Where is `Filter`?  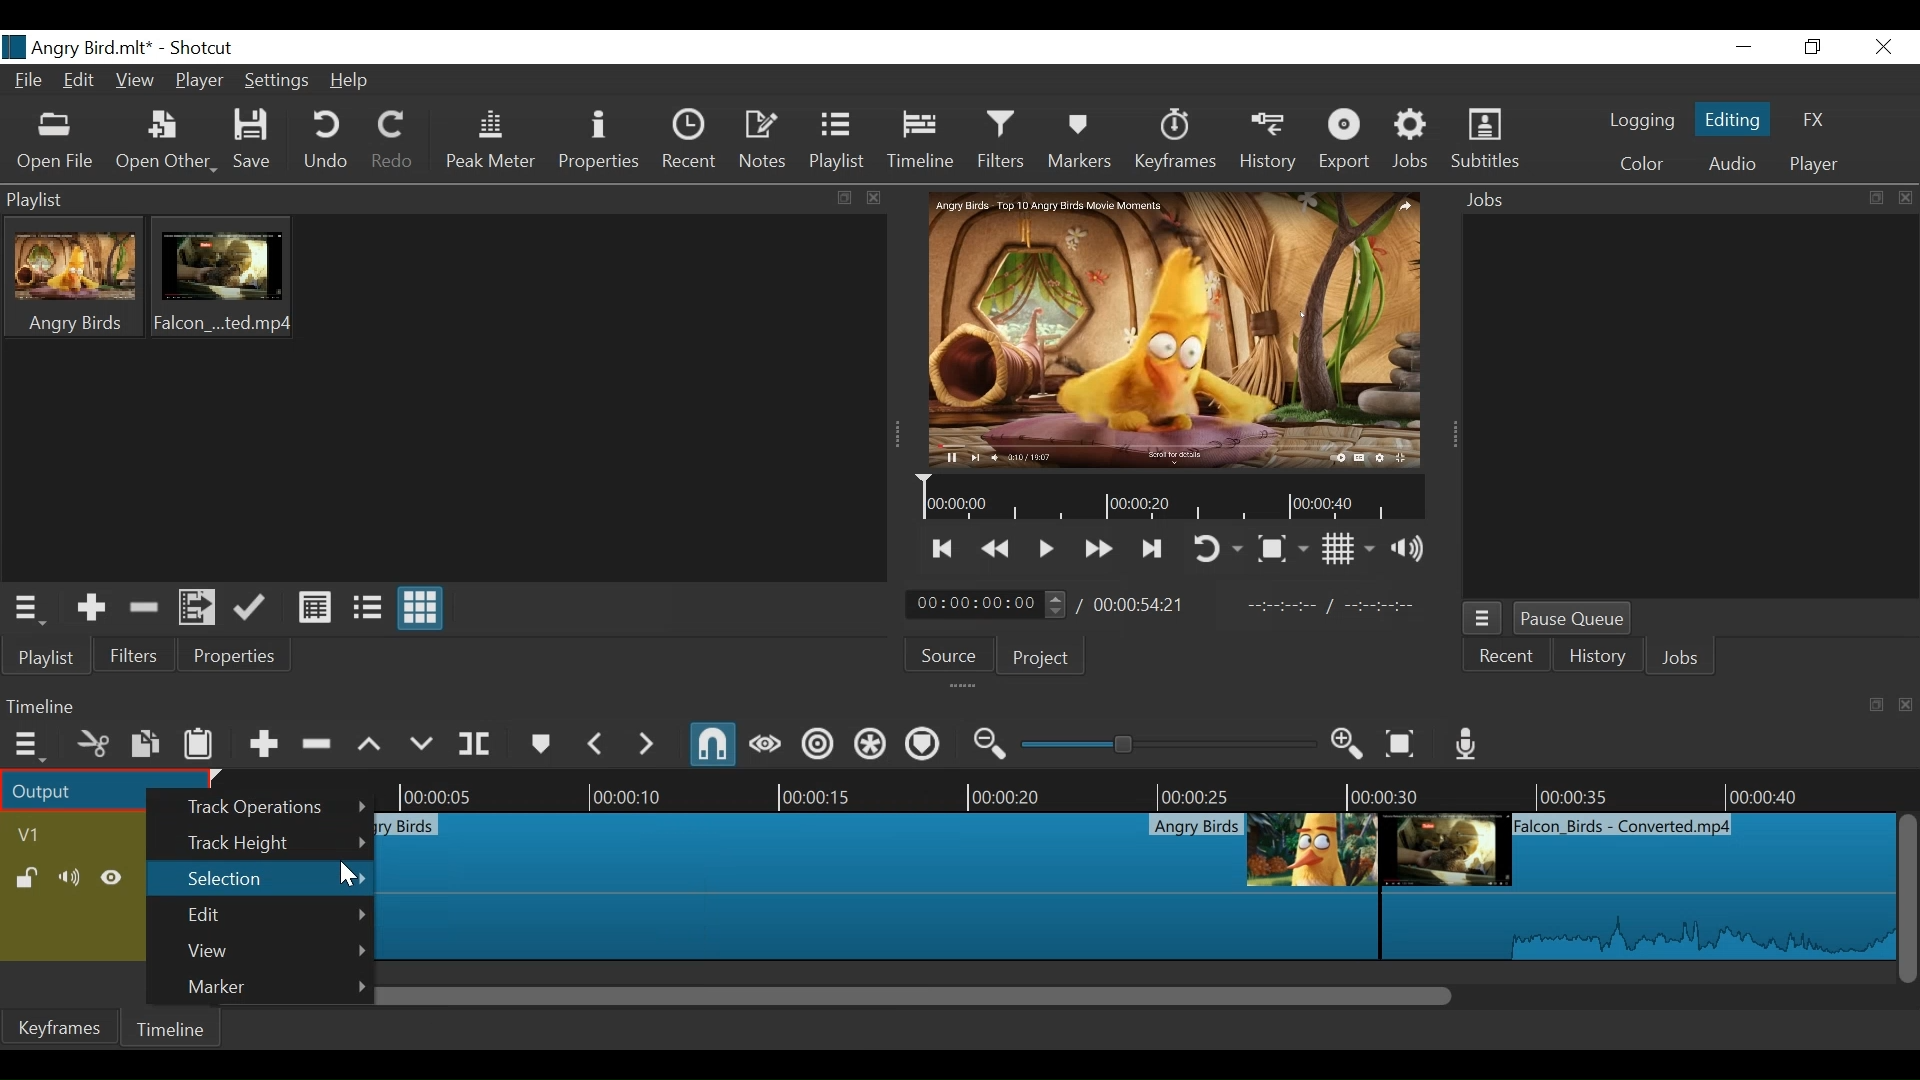 Filter is located at coordinates (135, 655).